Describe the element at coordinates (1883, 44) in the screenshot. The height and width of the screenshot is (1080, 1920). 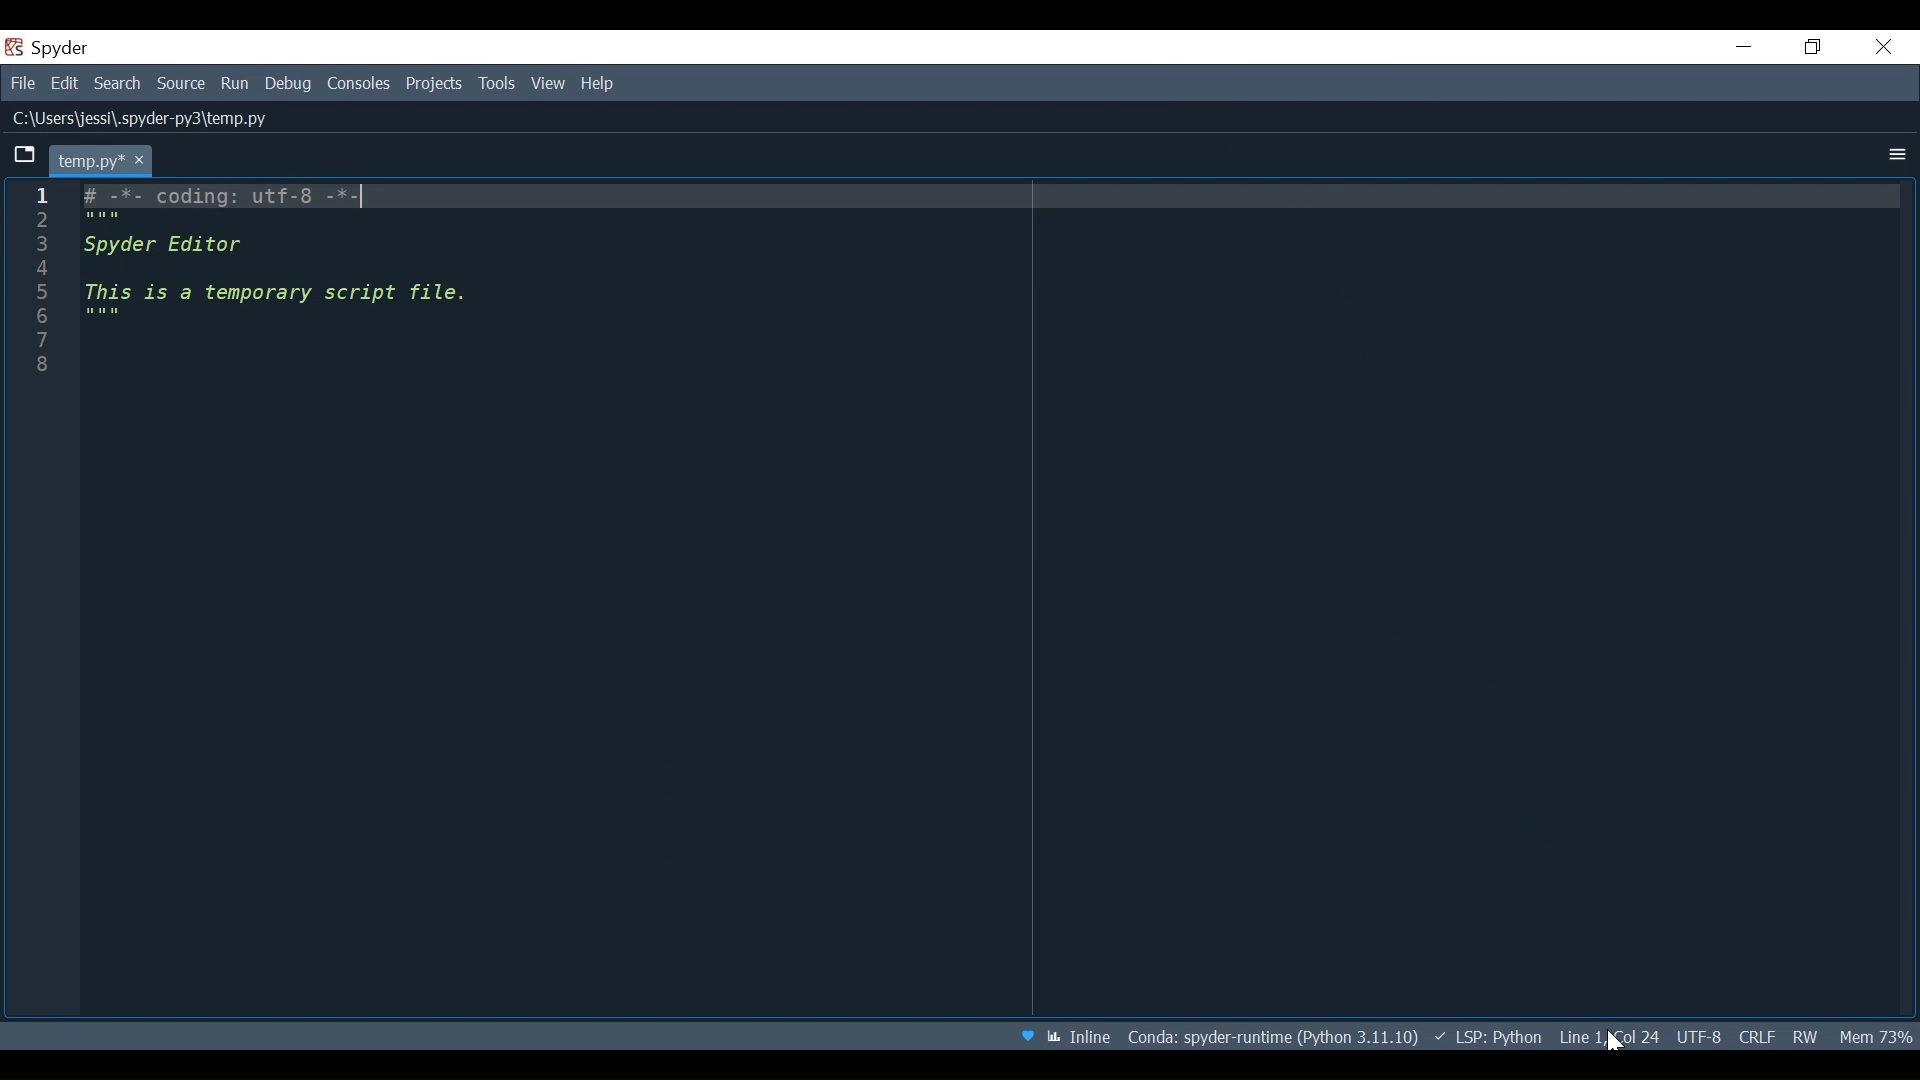
I see `Close` at that location.